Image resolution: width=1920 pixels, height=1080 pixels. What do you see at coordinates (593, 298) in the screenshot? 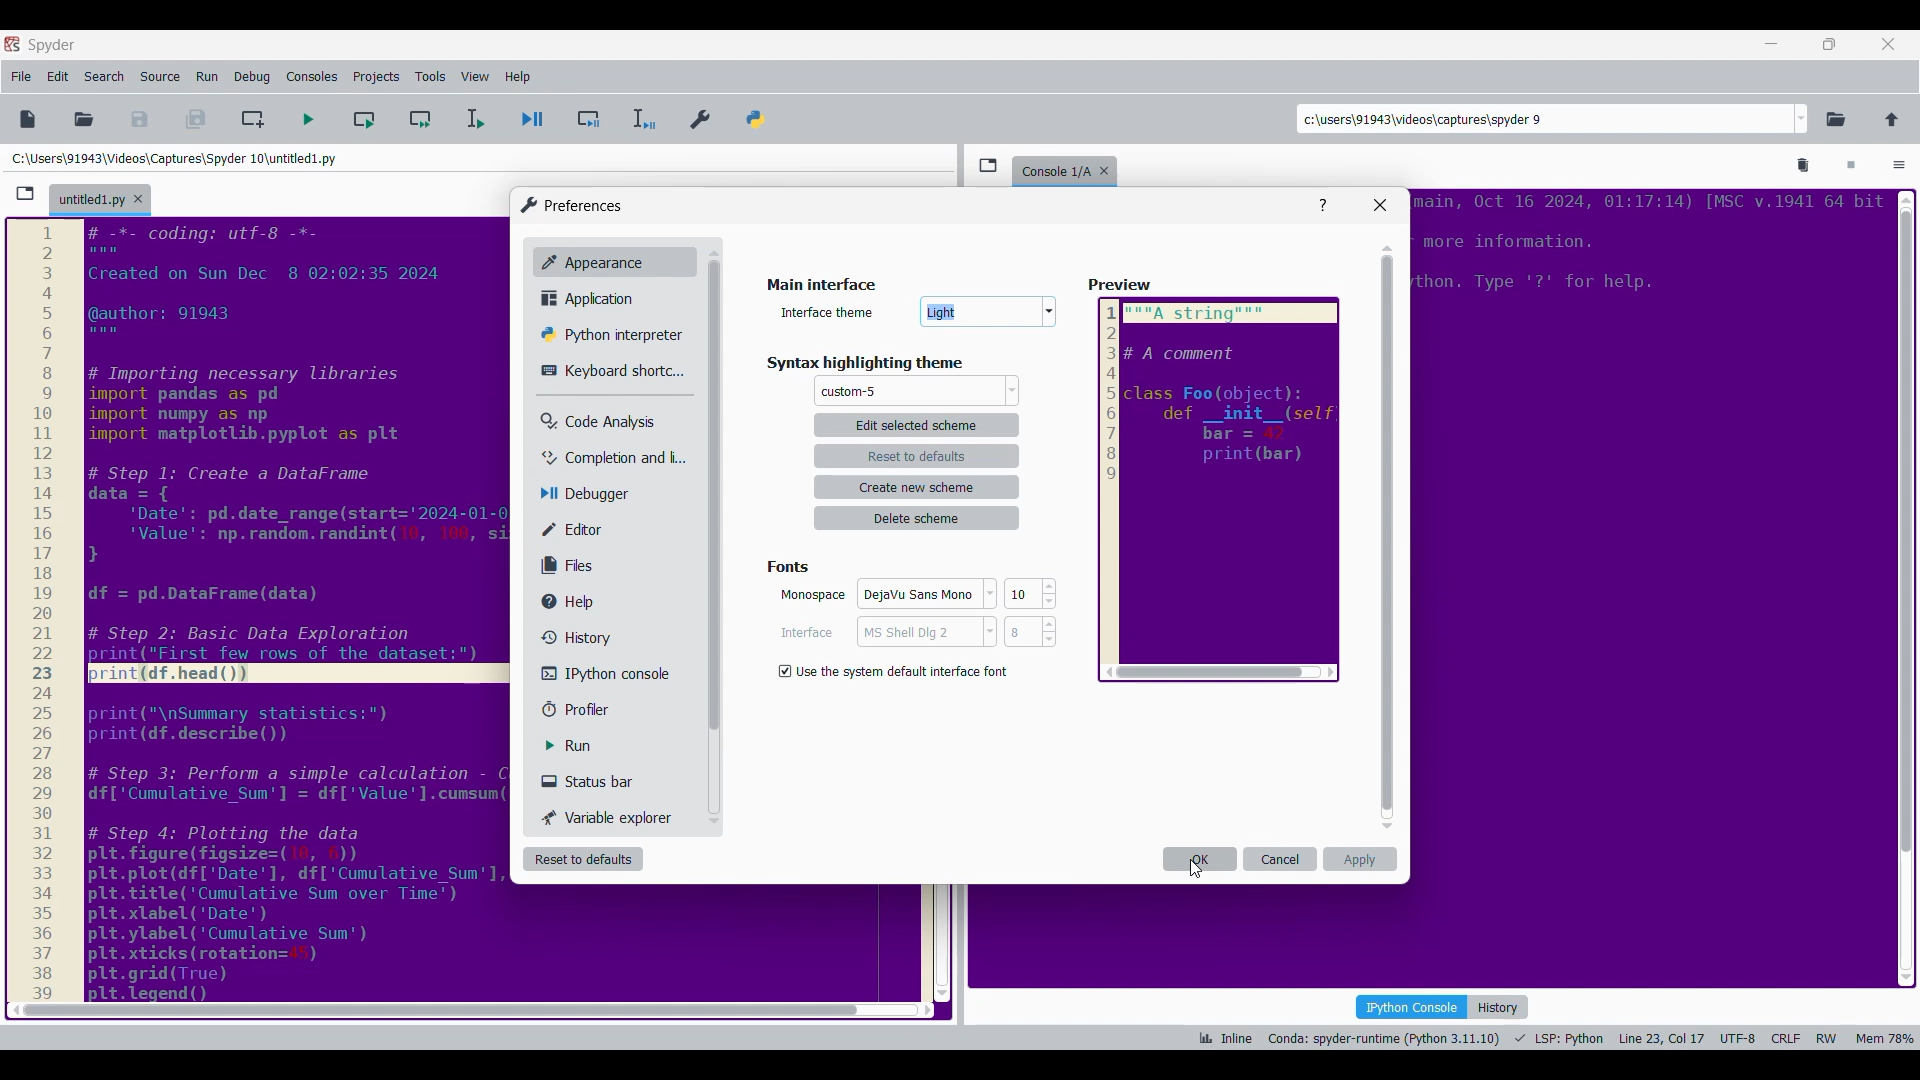
I see `Application` at bounding box center [593, 298].